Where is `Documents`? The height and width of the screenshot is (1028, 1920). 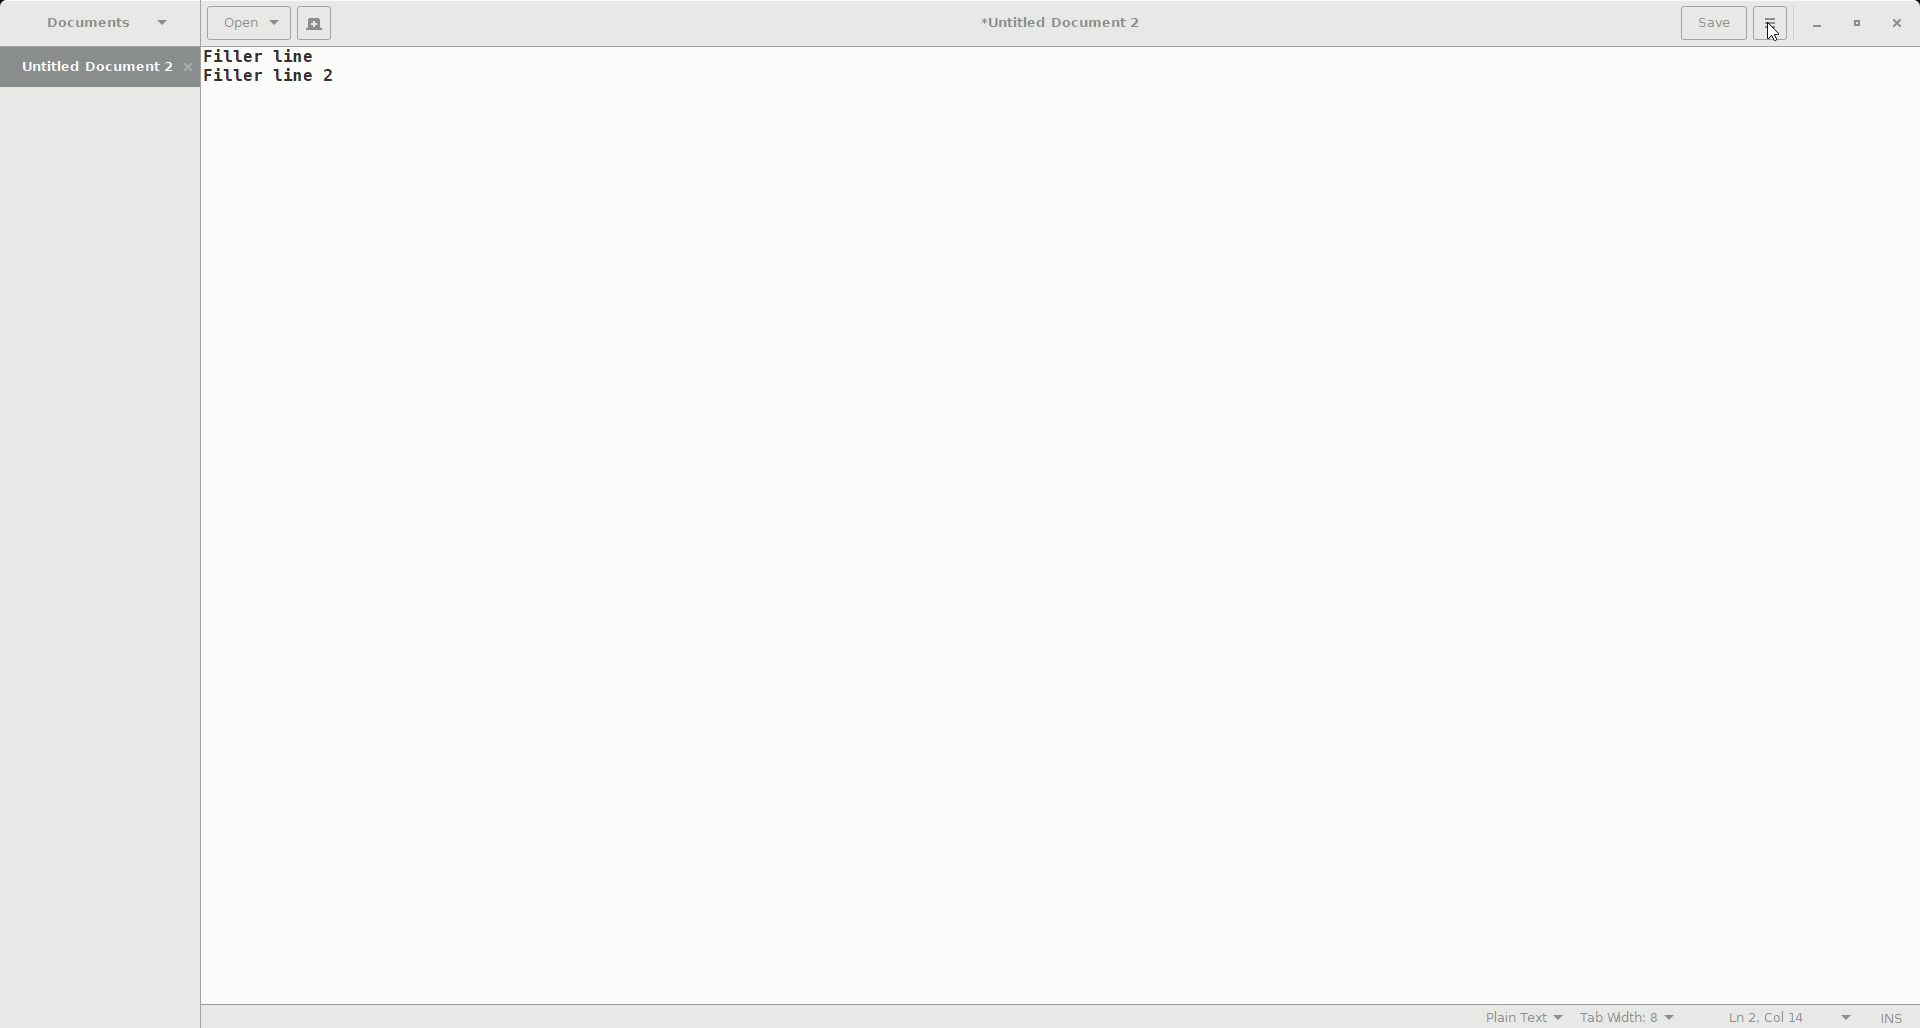 Documents is located at coordinates (113, 25).